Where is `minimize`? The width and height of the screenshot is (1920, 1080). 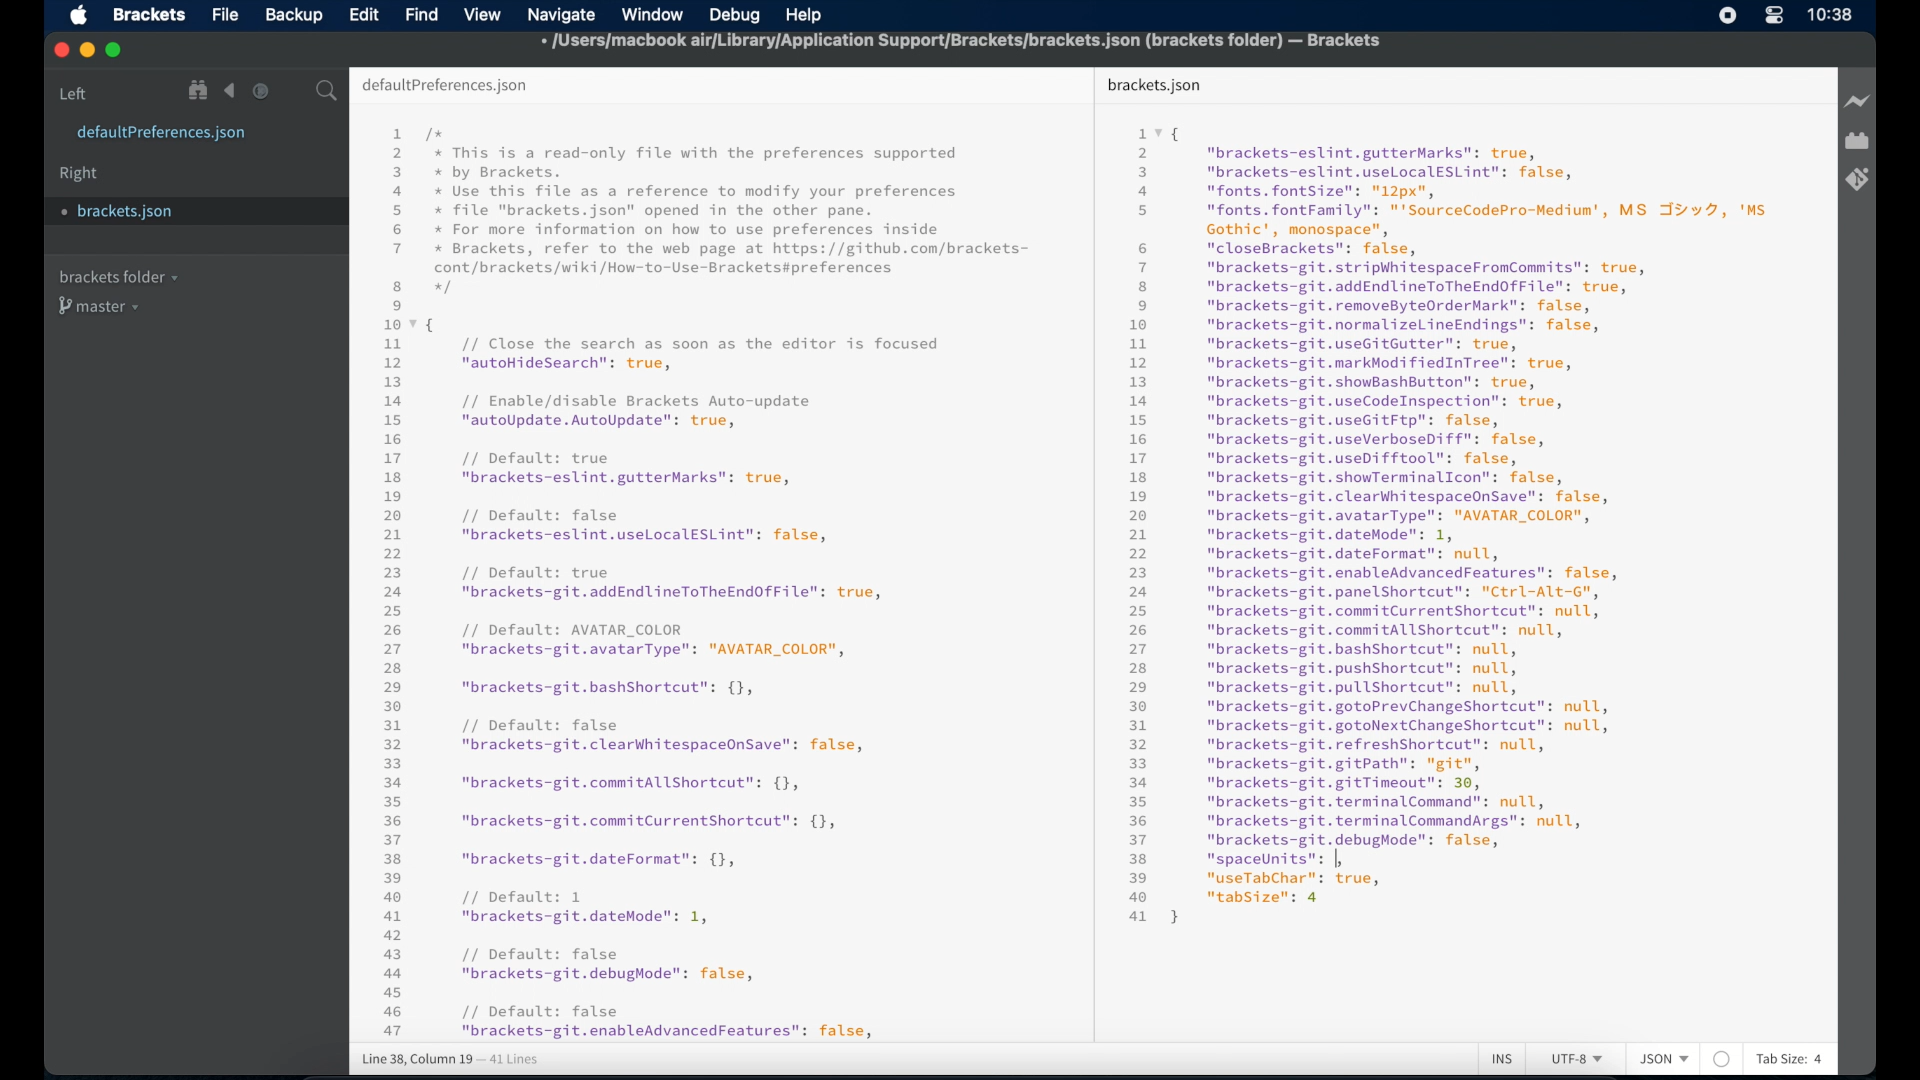
minimize is located at coordinates (89, 51).